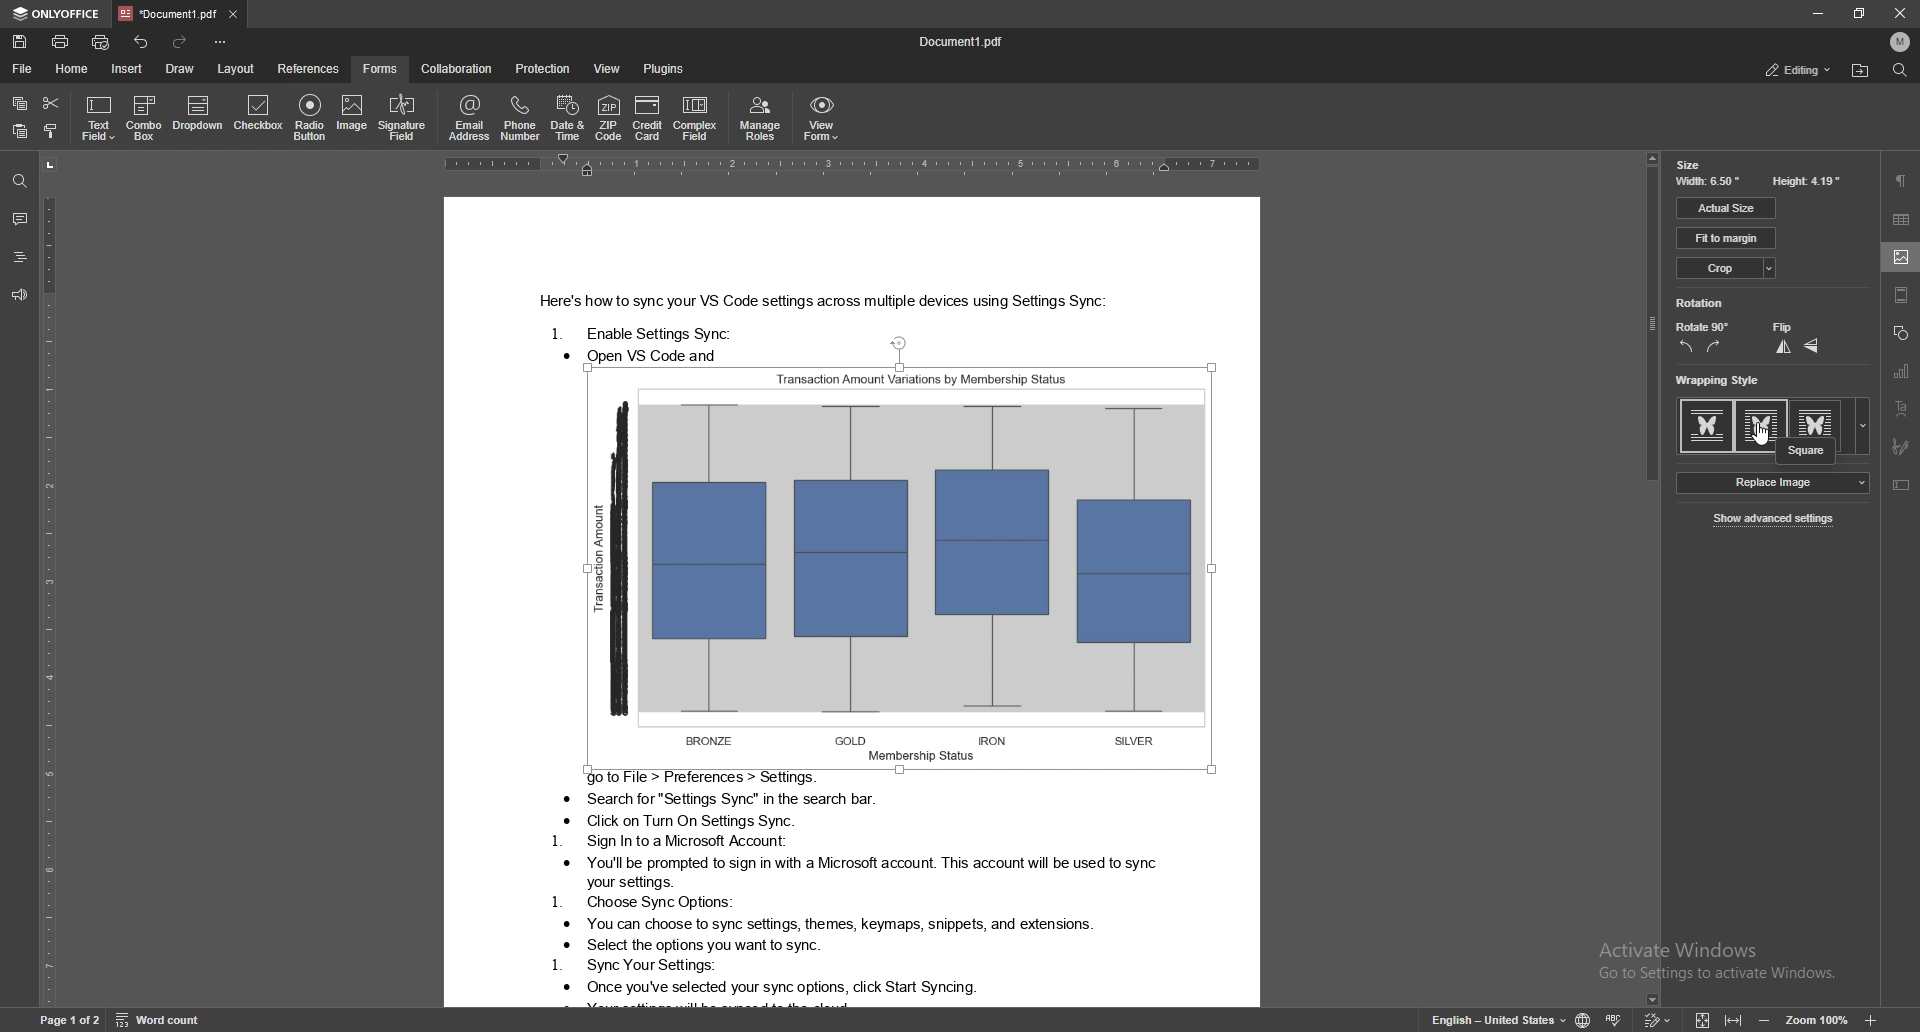 The image size is (1920, 1032). Describe the element at coordinates (1803, 451) in the screenshot. I see `square` at that location.